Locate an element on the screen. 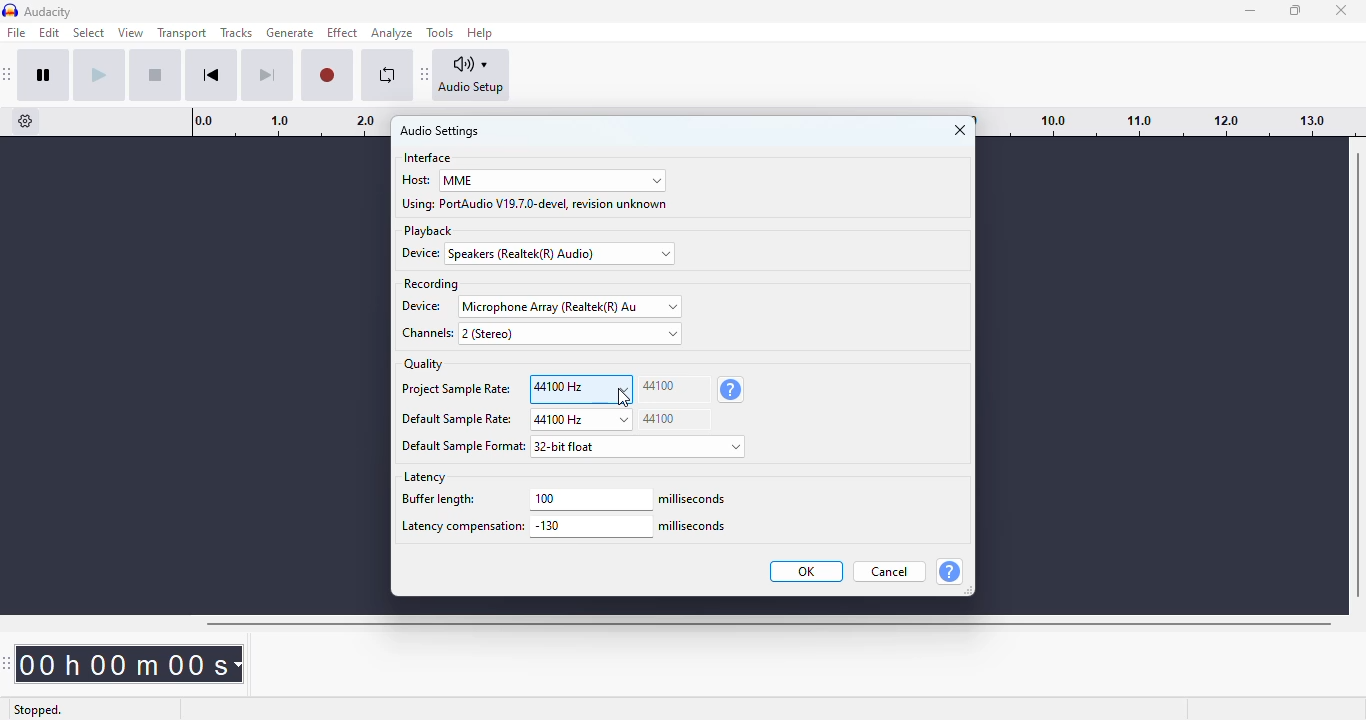  close is located at coordinates (960, 130).